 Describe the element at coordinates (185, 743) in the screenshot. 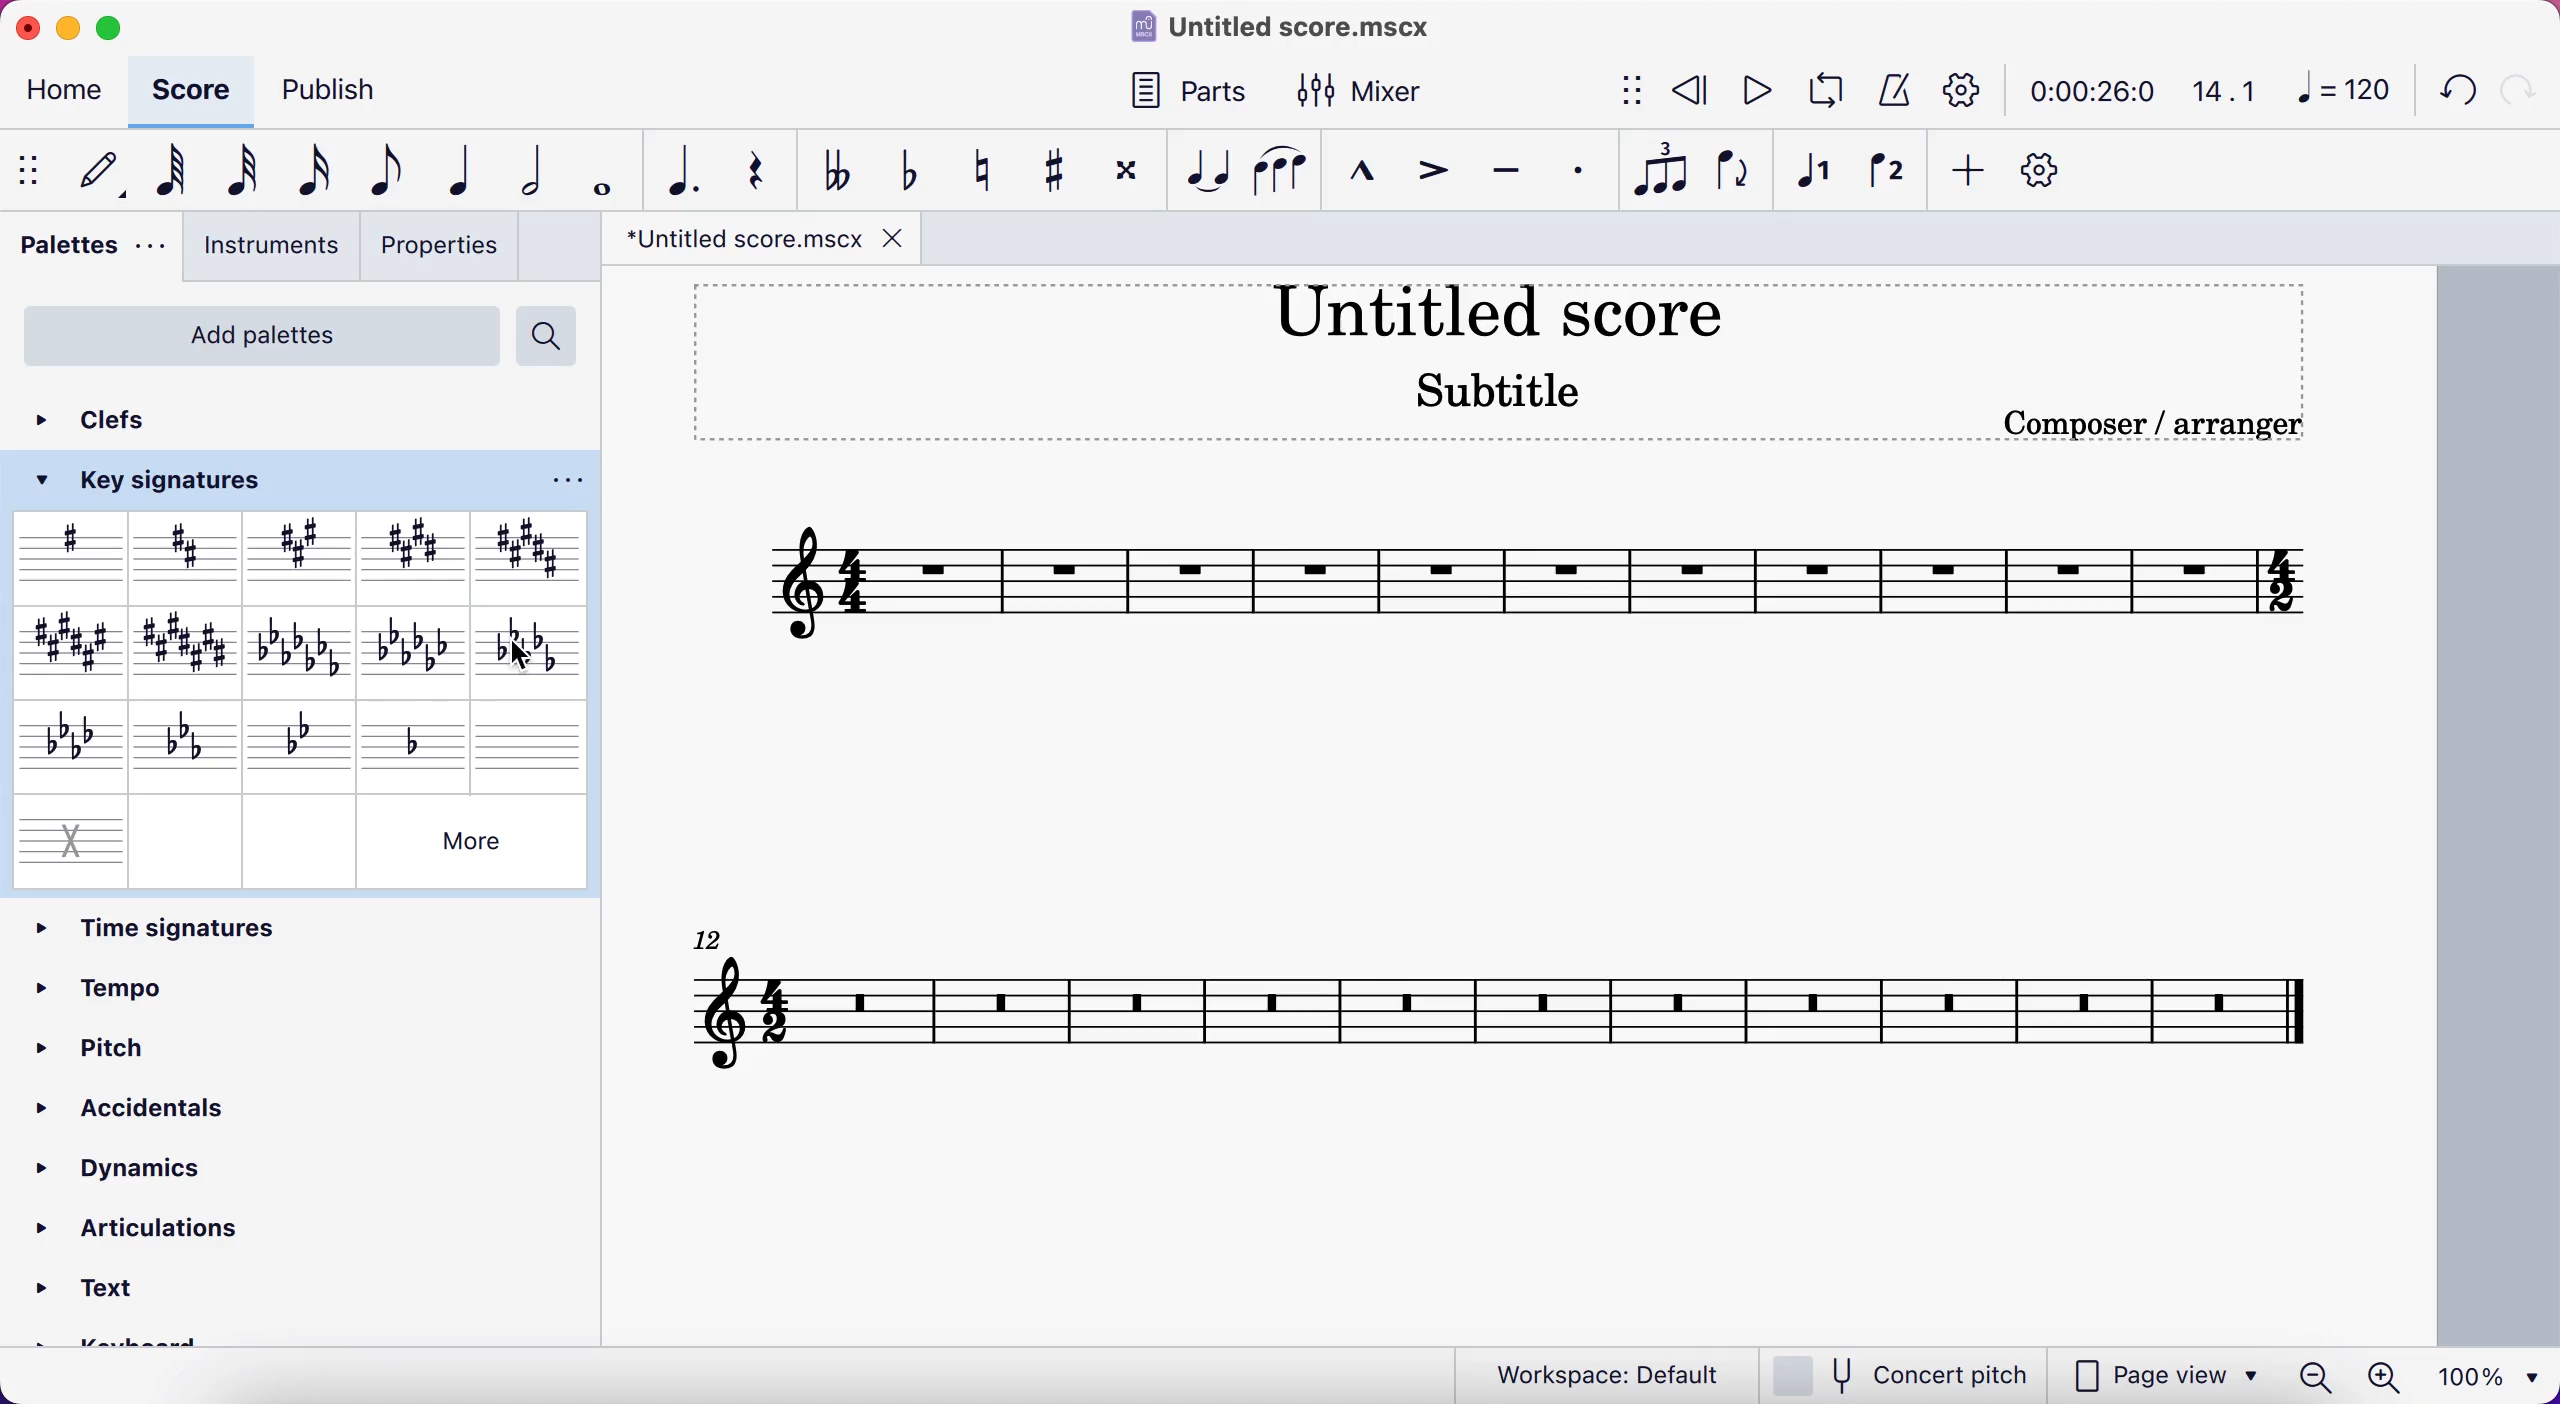

I see `C minor` at that location.